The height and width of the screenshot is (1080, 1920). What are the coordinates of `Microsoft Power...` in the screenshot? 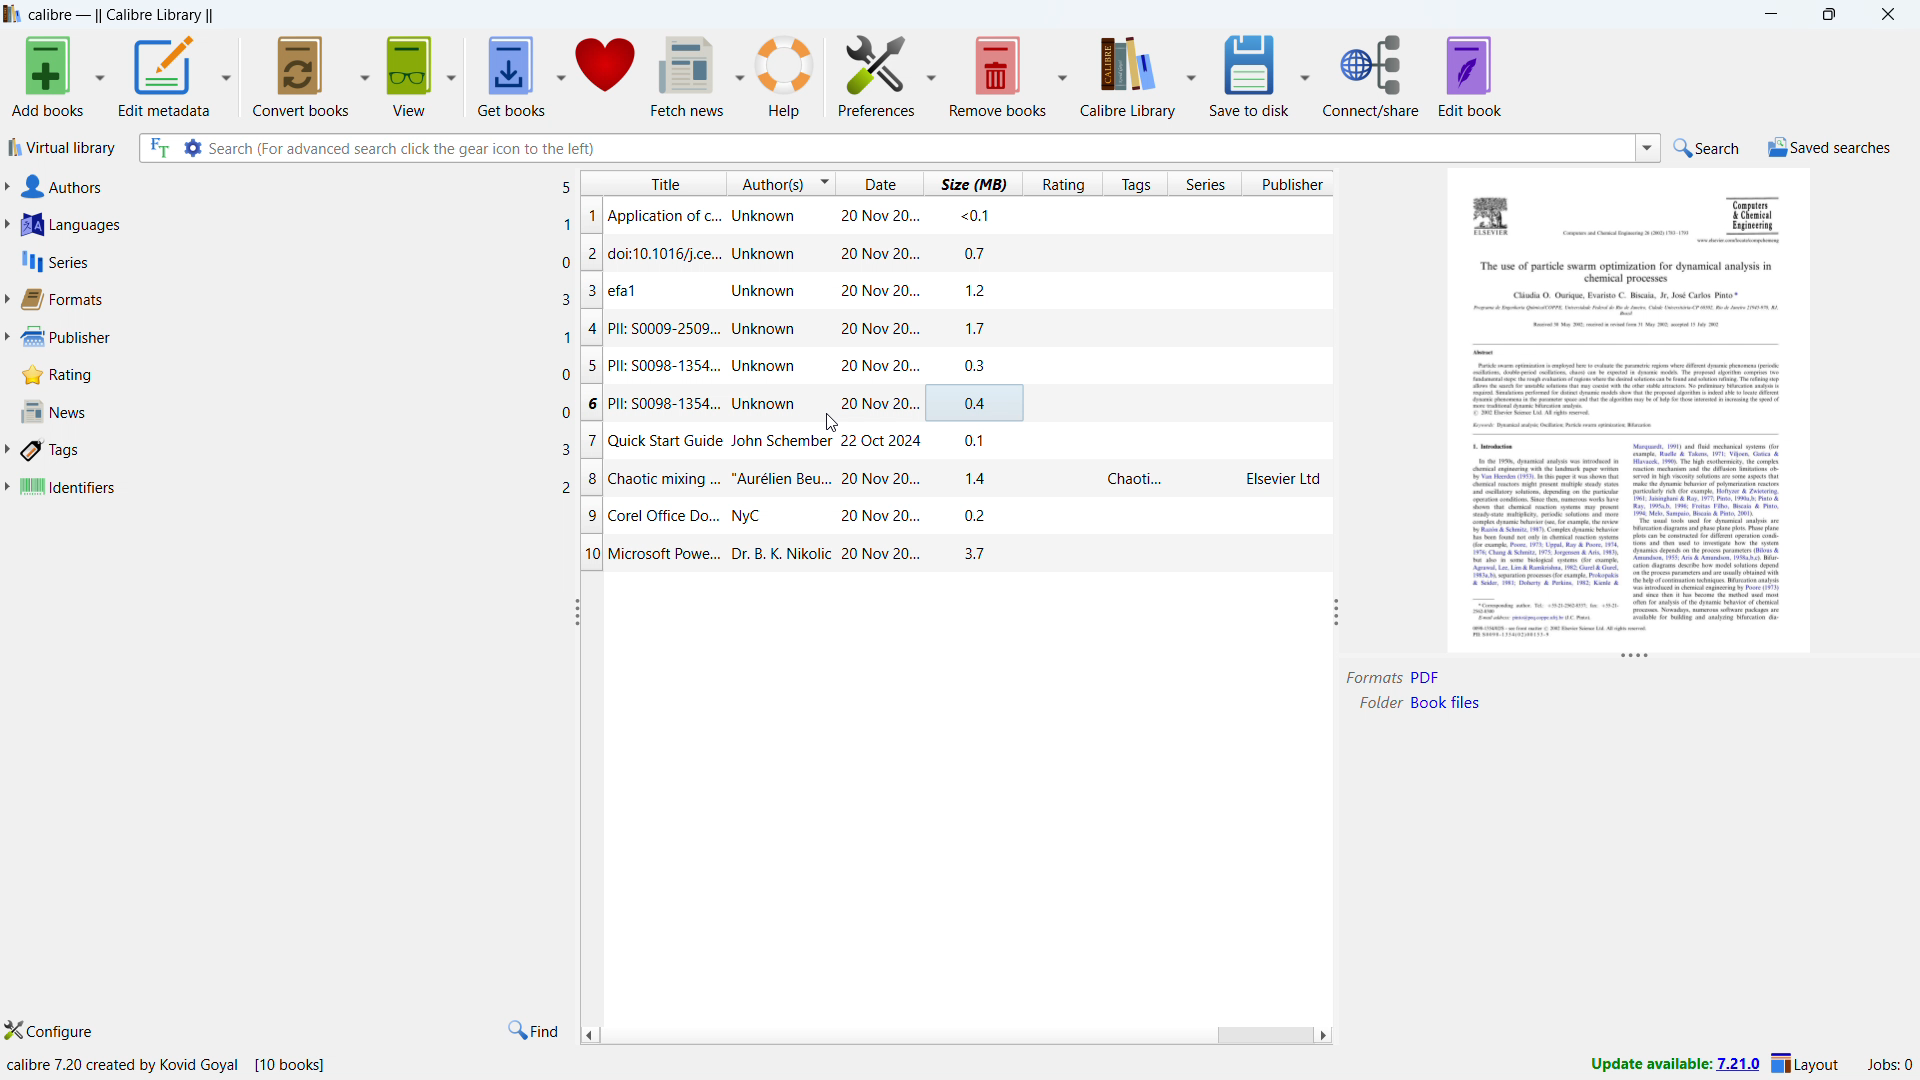 It's located at (958, 557).